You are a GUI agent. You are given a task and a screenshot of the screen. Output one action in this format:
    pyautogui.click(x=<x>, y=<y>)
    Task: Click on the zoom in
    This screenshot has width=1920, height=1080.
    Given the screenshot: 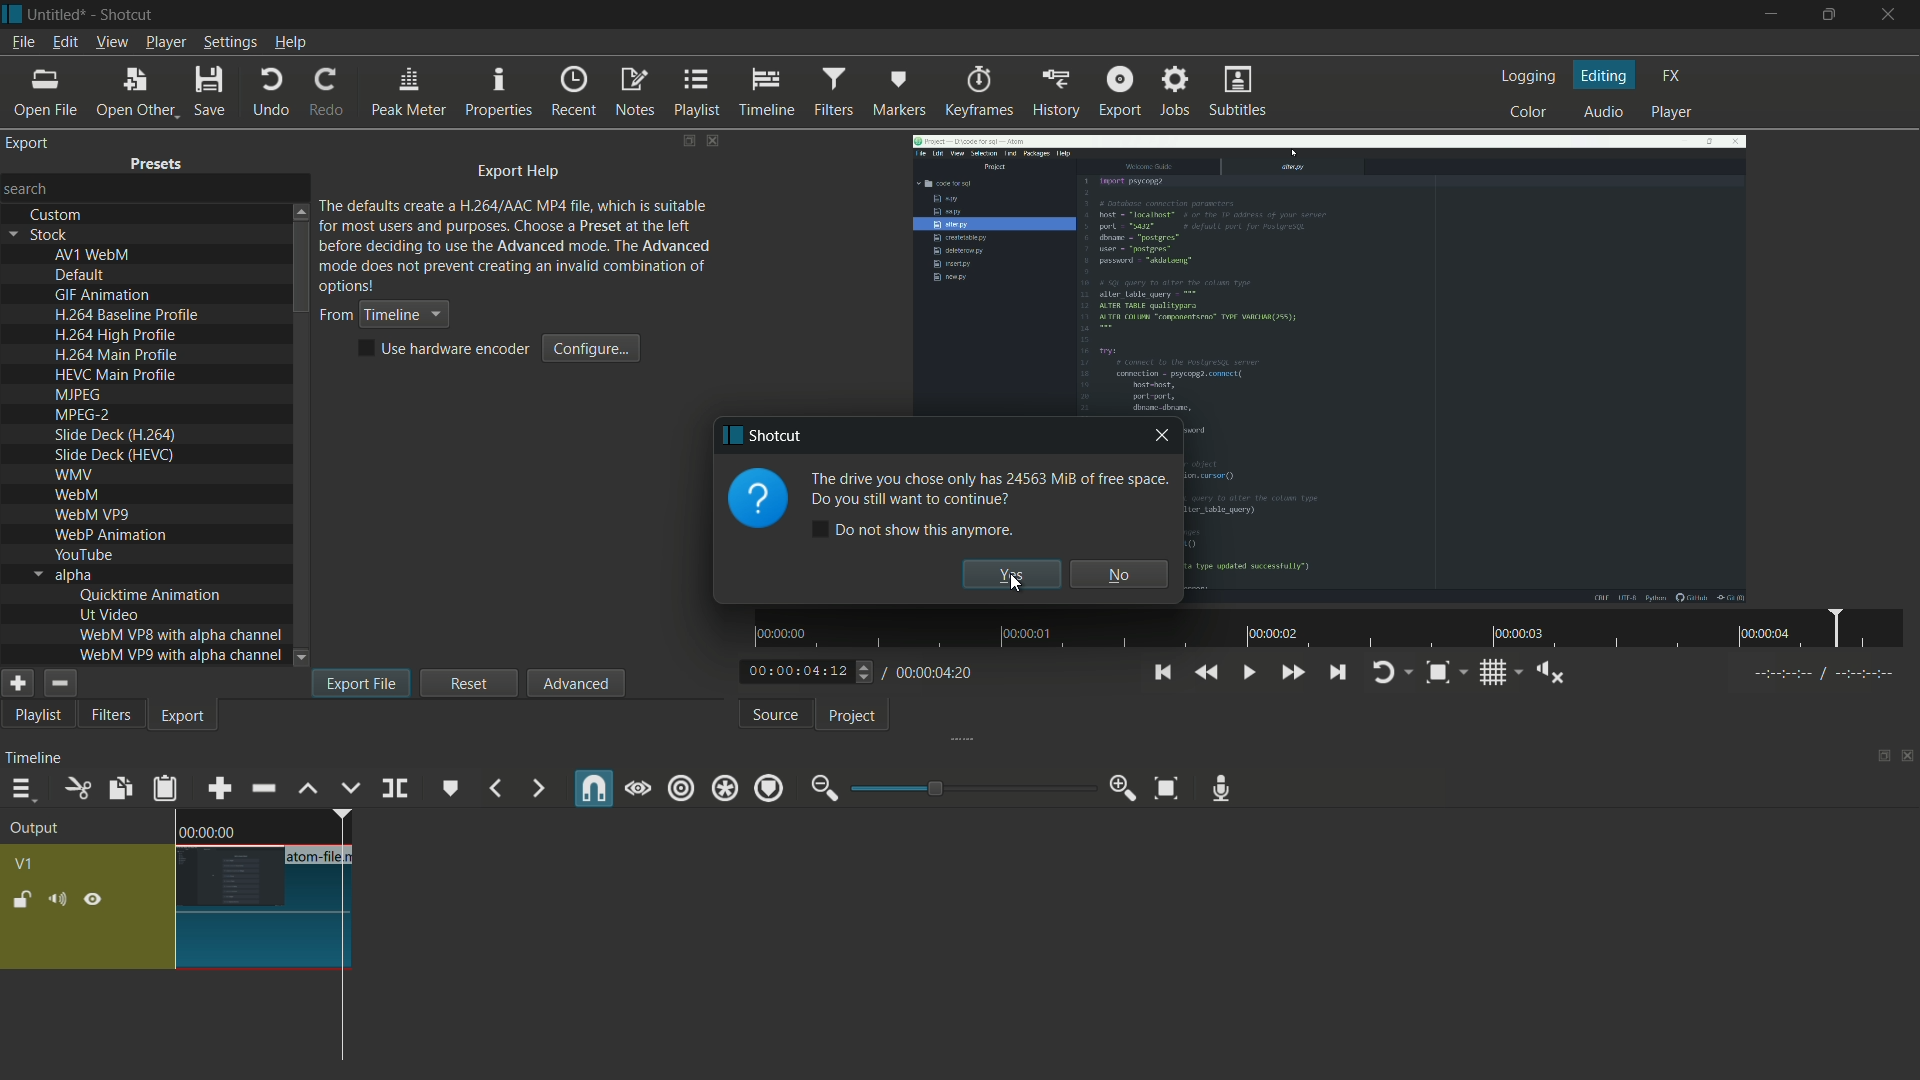 What is the action you would take?
    pyautogui.click(x=1123, y=789)
    